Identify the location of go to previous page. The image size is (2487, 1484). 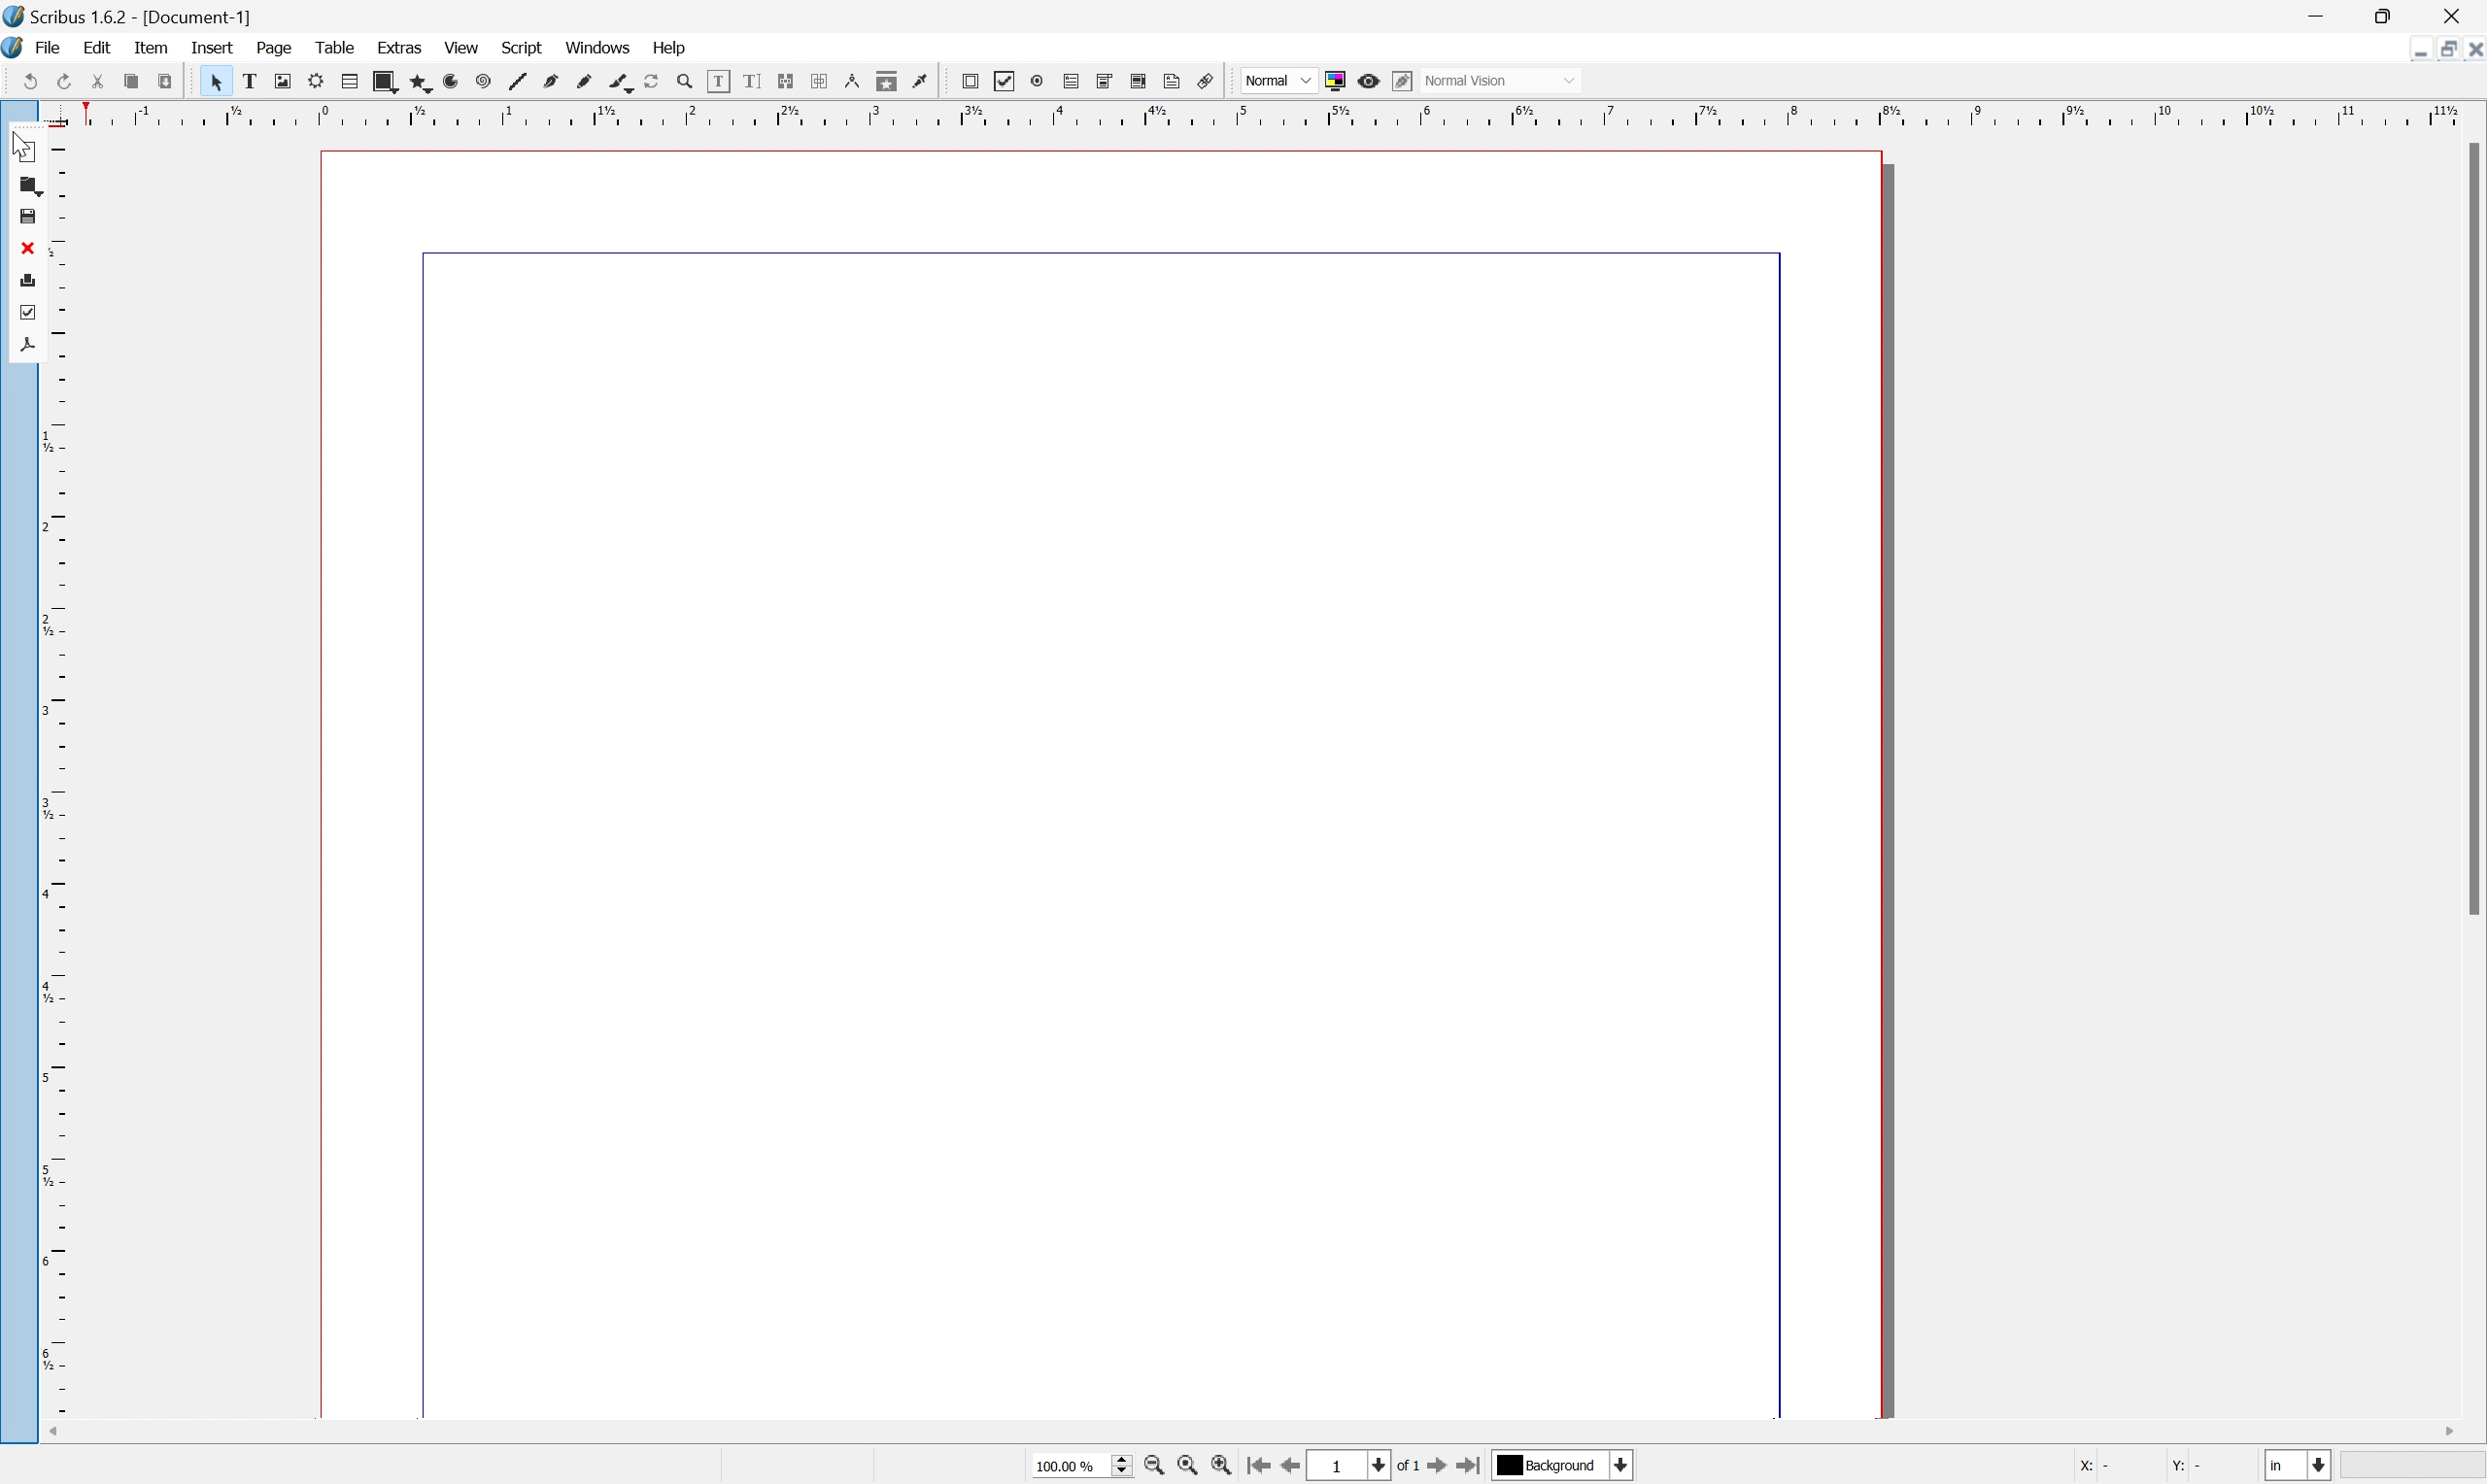
(1286, 1468).